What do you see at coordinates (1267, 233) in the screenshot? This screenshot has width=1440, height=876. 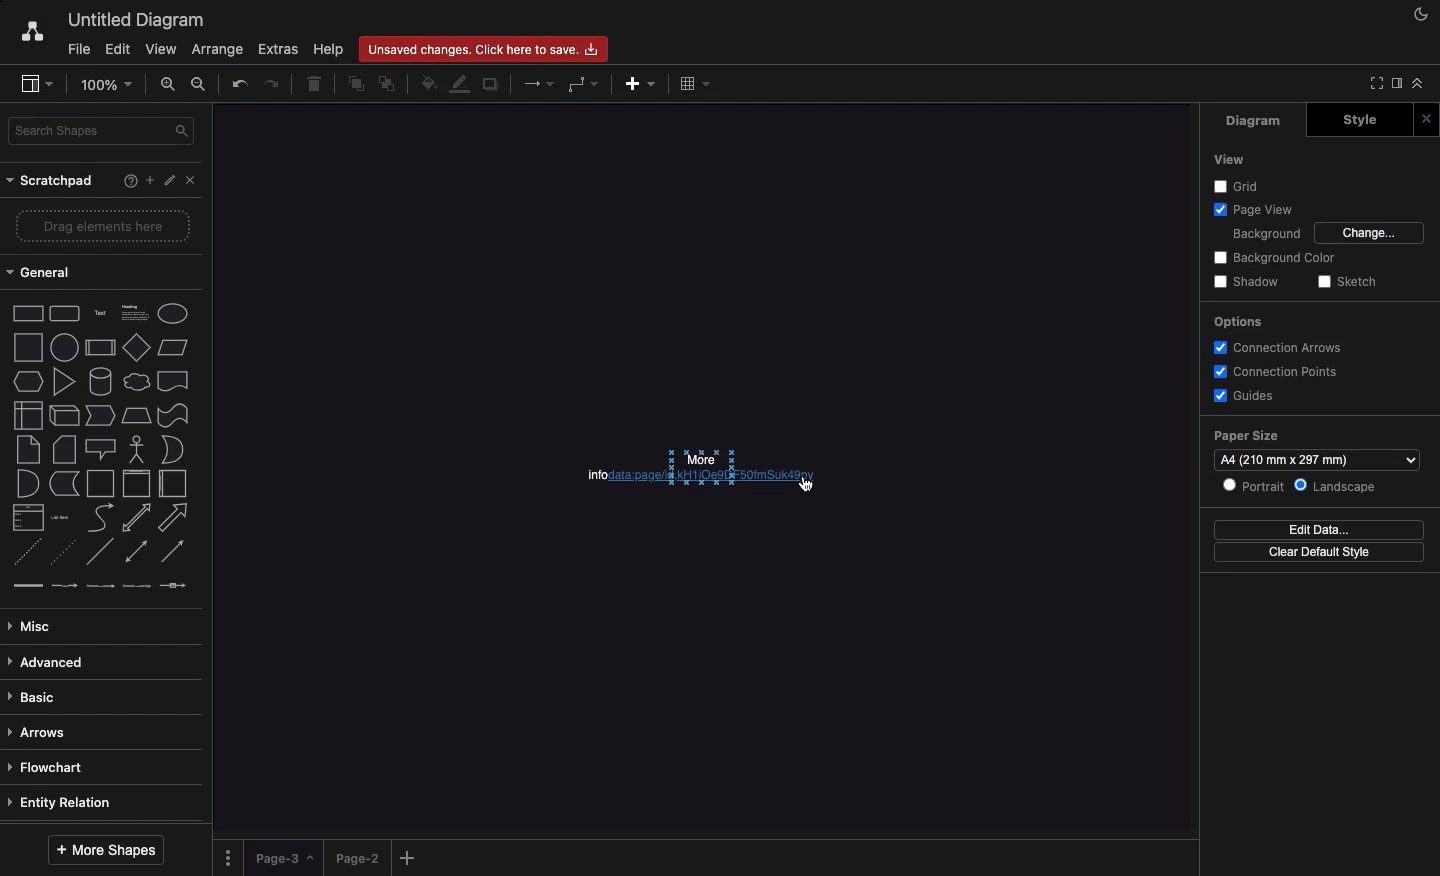 I see `Background` at bounding box center [1267, 233].